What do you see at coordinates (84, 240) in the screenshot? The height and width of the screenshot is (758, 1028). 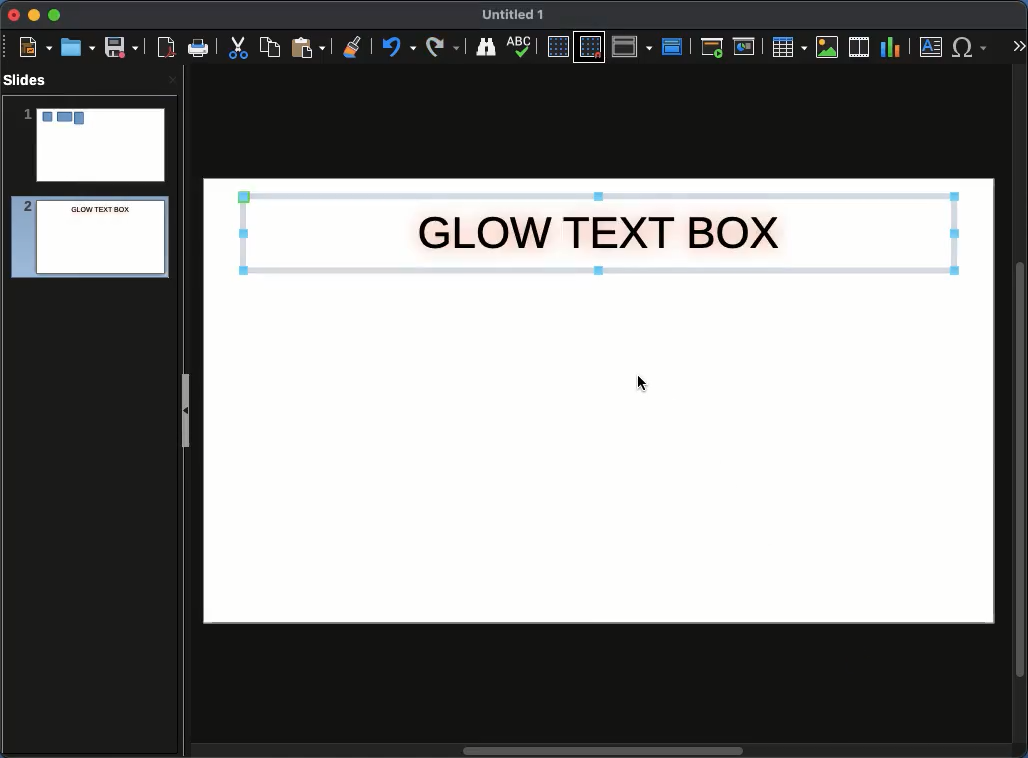 I see `Slide 2` at bounding box center [84, 240].